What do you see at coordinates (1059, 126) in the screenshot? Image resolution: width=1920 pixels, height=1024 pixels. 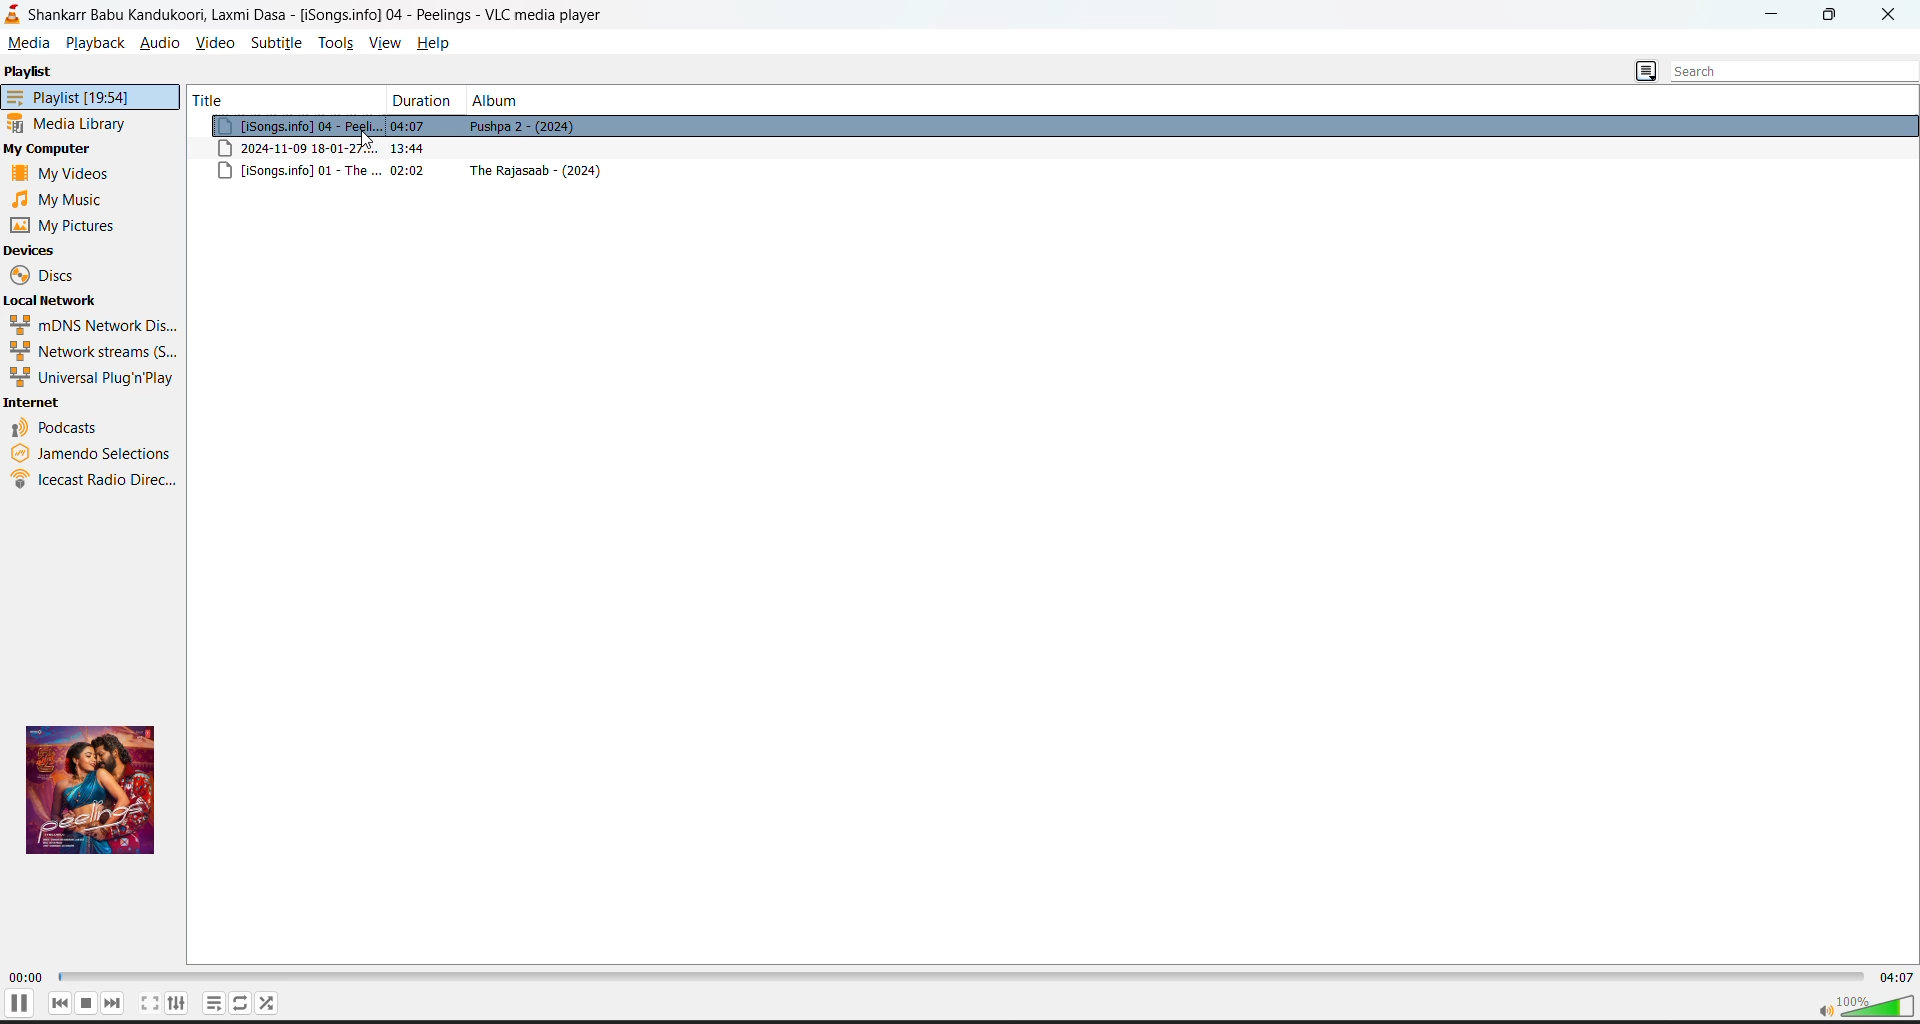 I see `song` at bounding box center [1059, 126].